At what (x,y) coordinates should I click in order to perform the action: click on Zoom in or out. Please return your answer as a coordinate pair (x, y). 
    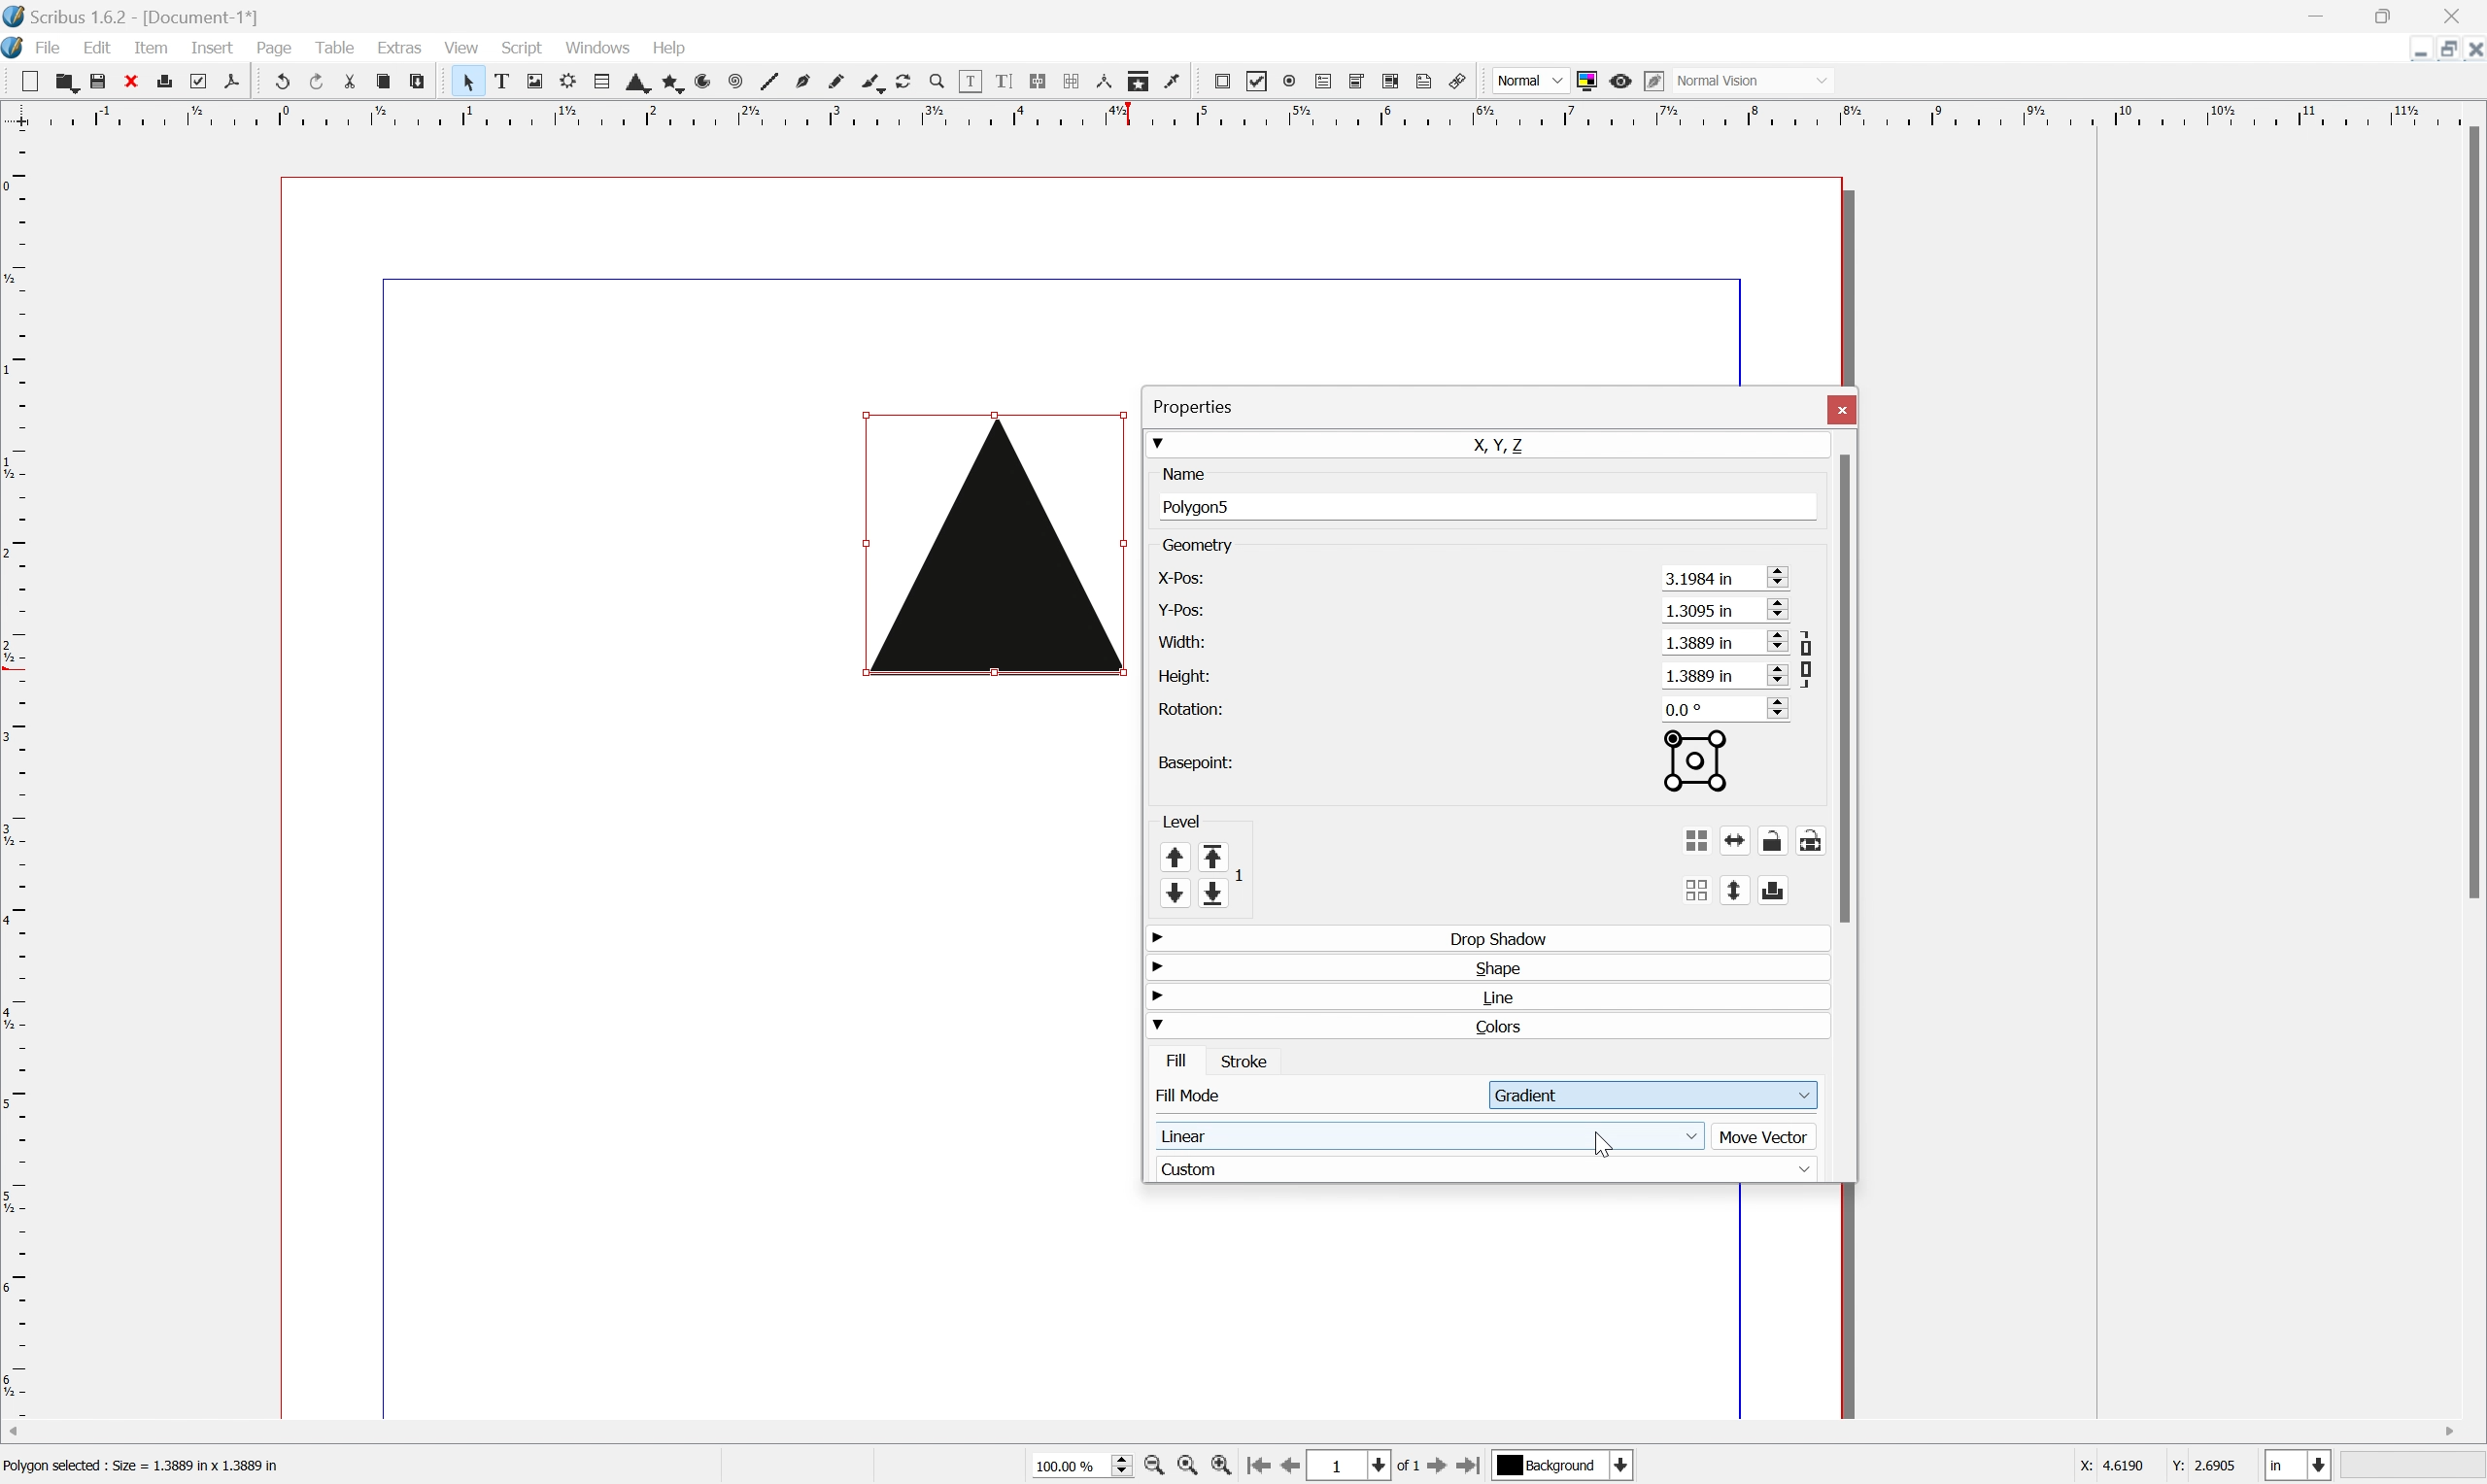
    Looking at the image, I should click on (934, 80).